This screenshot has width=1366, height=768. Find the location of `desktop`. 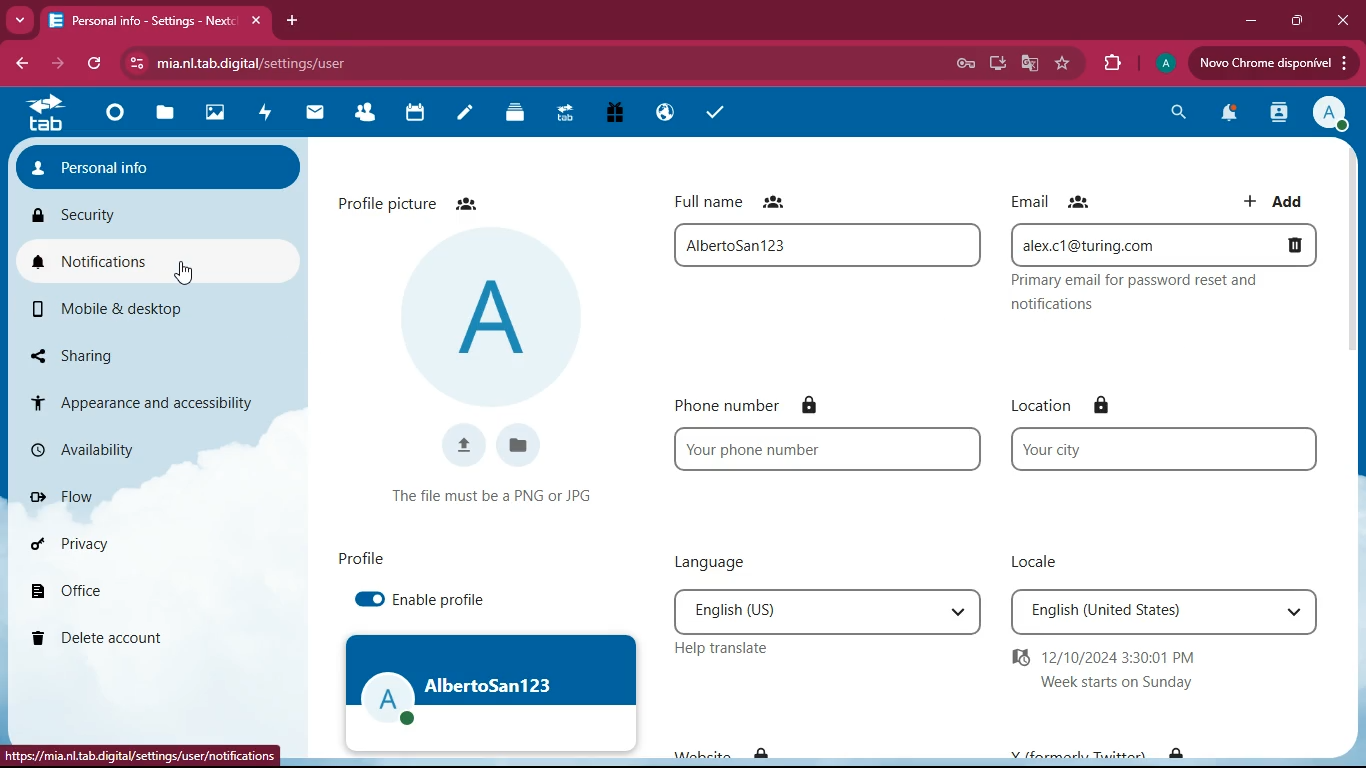

desktop is located at coordinates (994, 63).